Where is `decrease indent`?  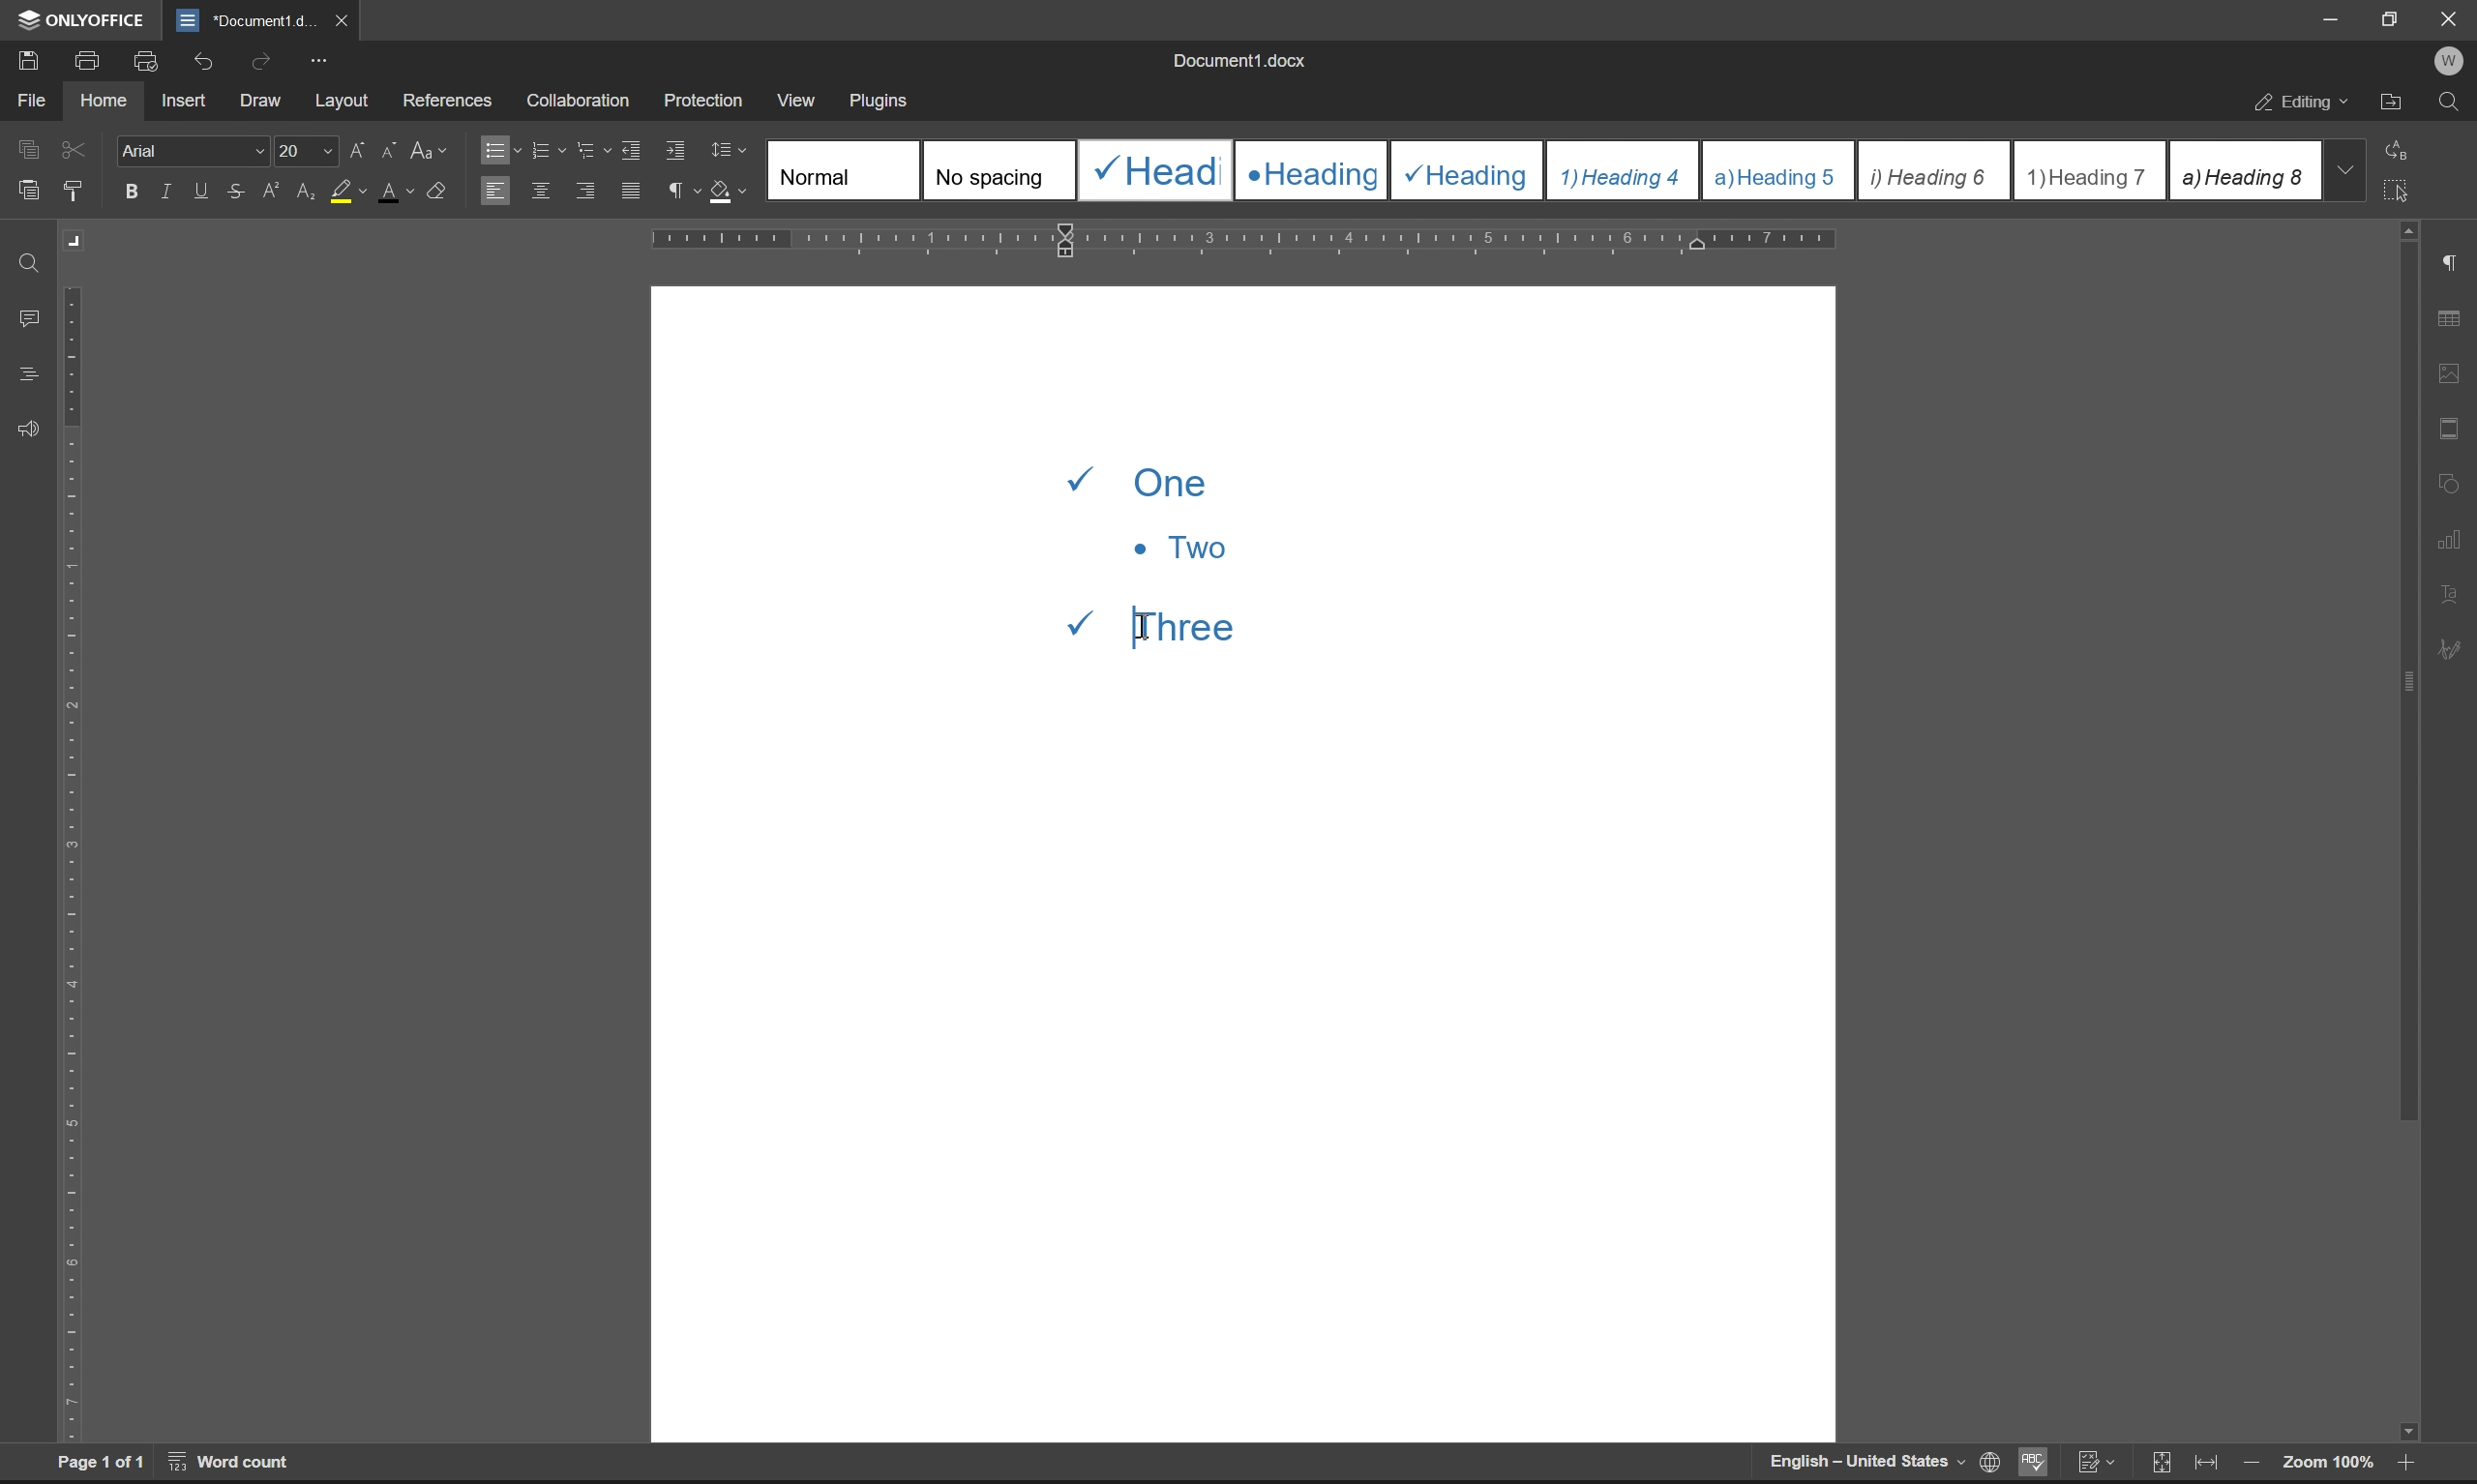 decrease indent is located at coordinates (636, 149).